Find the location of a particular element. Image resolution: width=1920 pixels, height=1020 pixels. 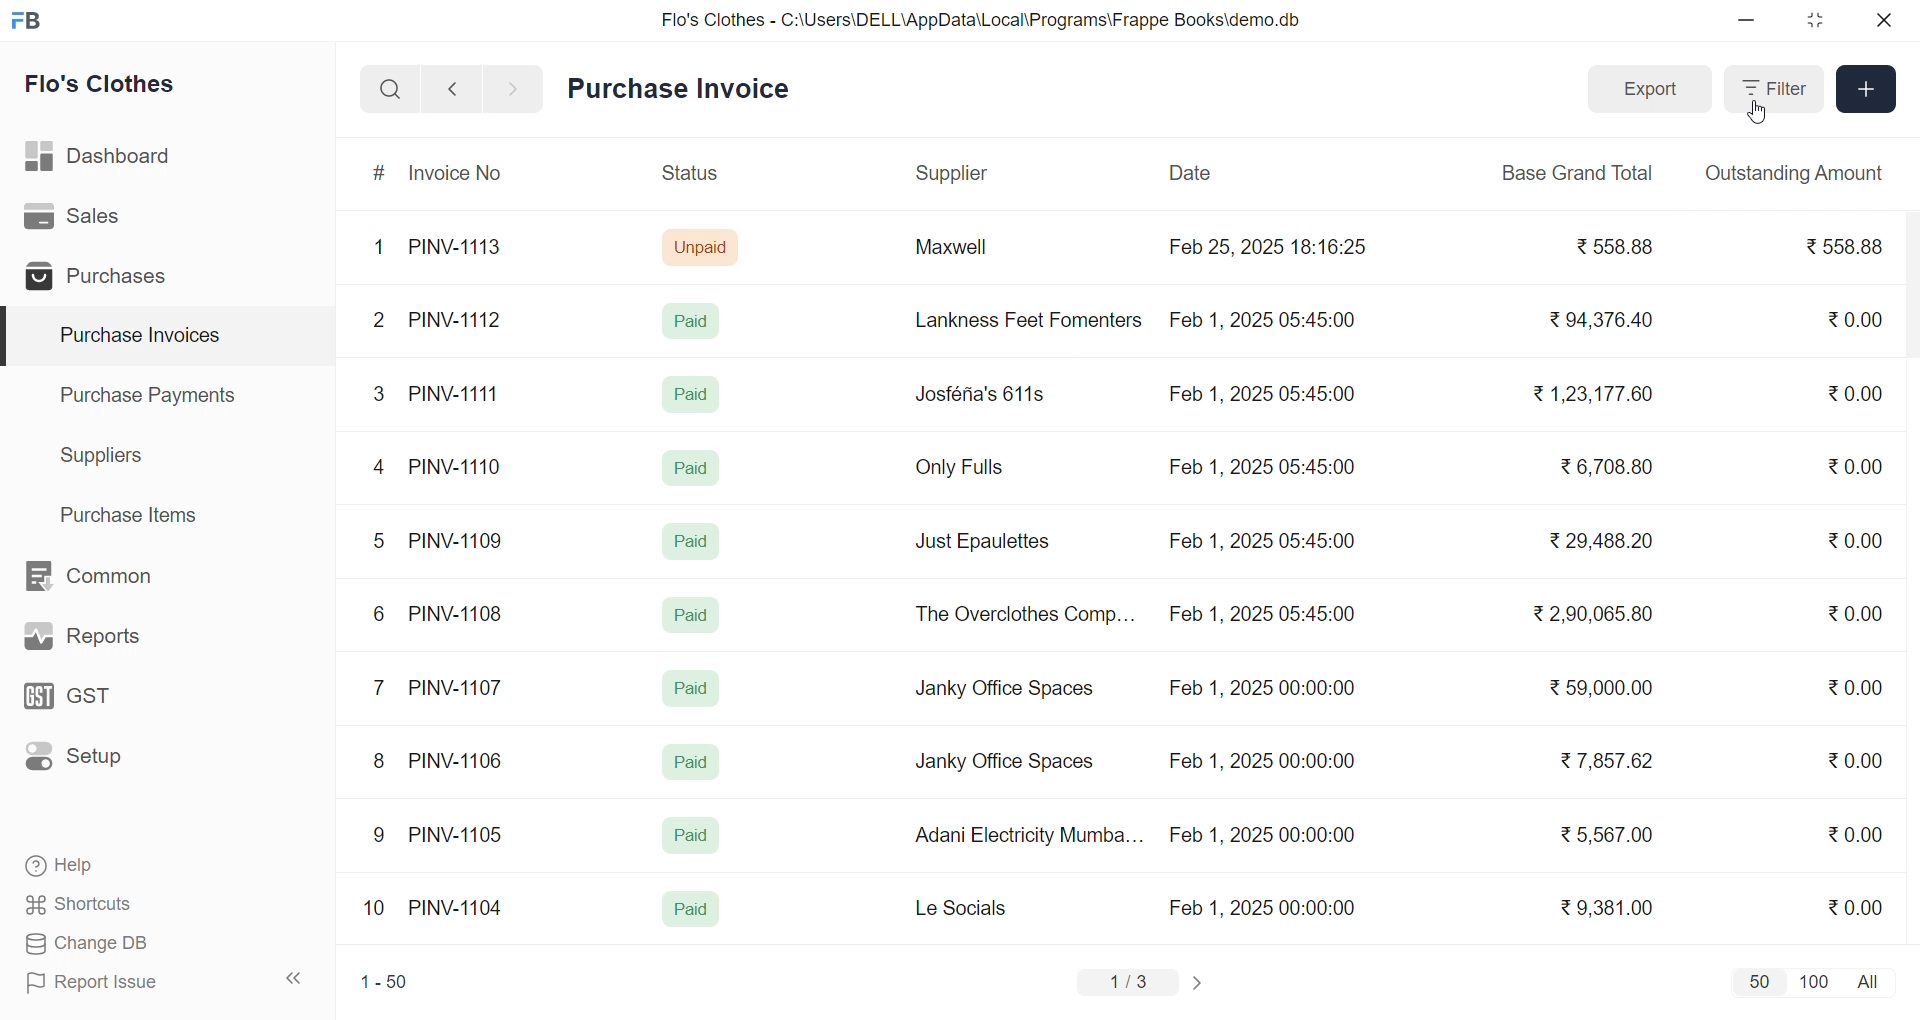

minimize is located at coordinates (1748, 21).